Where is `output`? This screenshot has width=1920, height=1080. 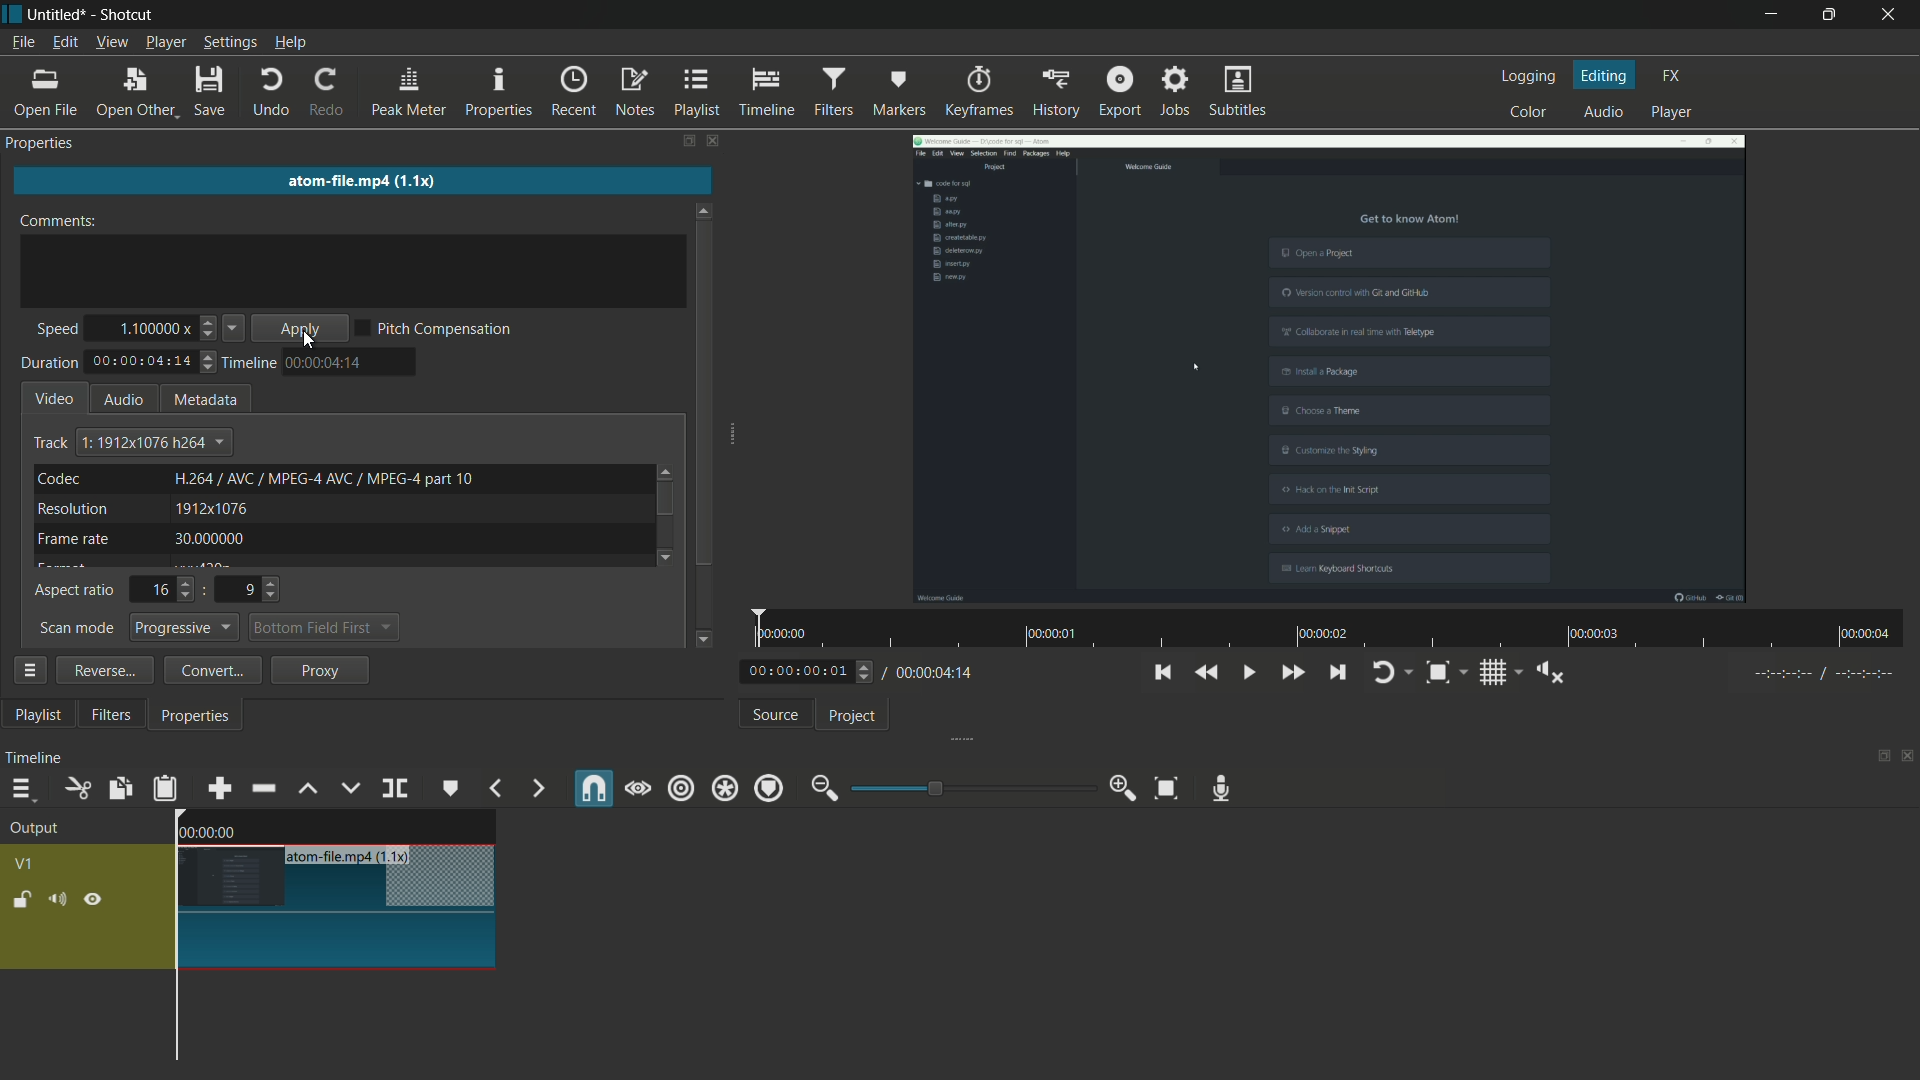
output is located at coordinates (34, 830).